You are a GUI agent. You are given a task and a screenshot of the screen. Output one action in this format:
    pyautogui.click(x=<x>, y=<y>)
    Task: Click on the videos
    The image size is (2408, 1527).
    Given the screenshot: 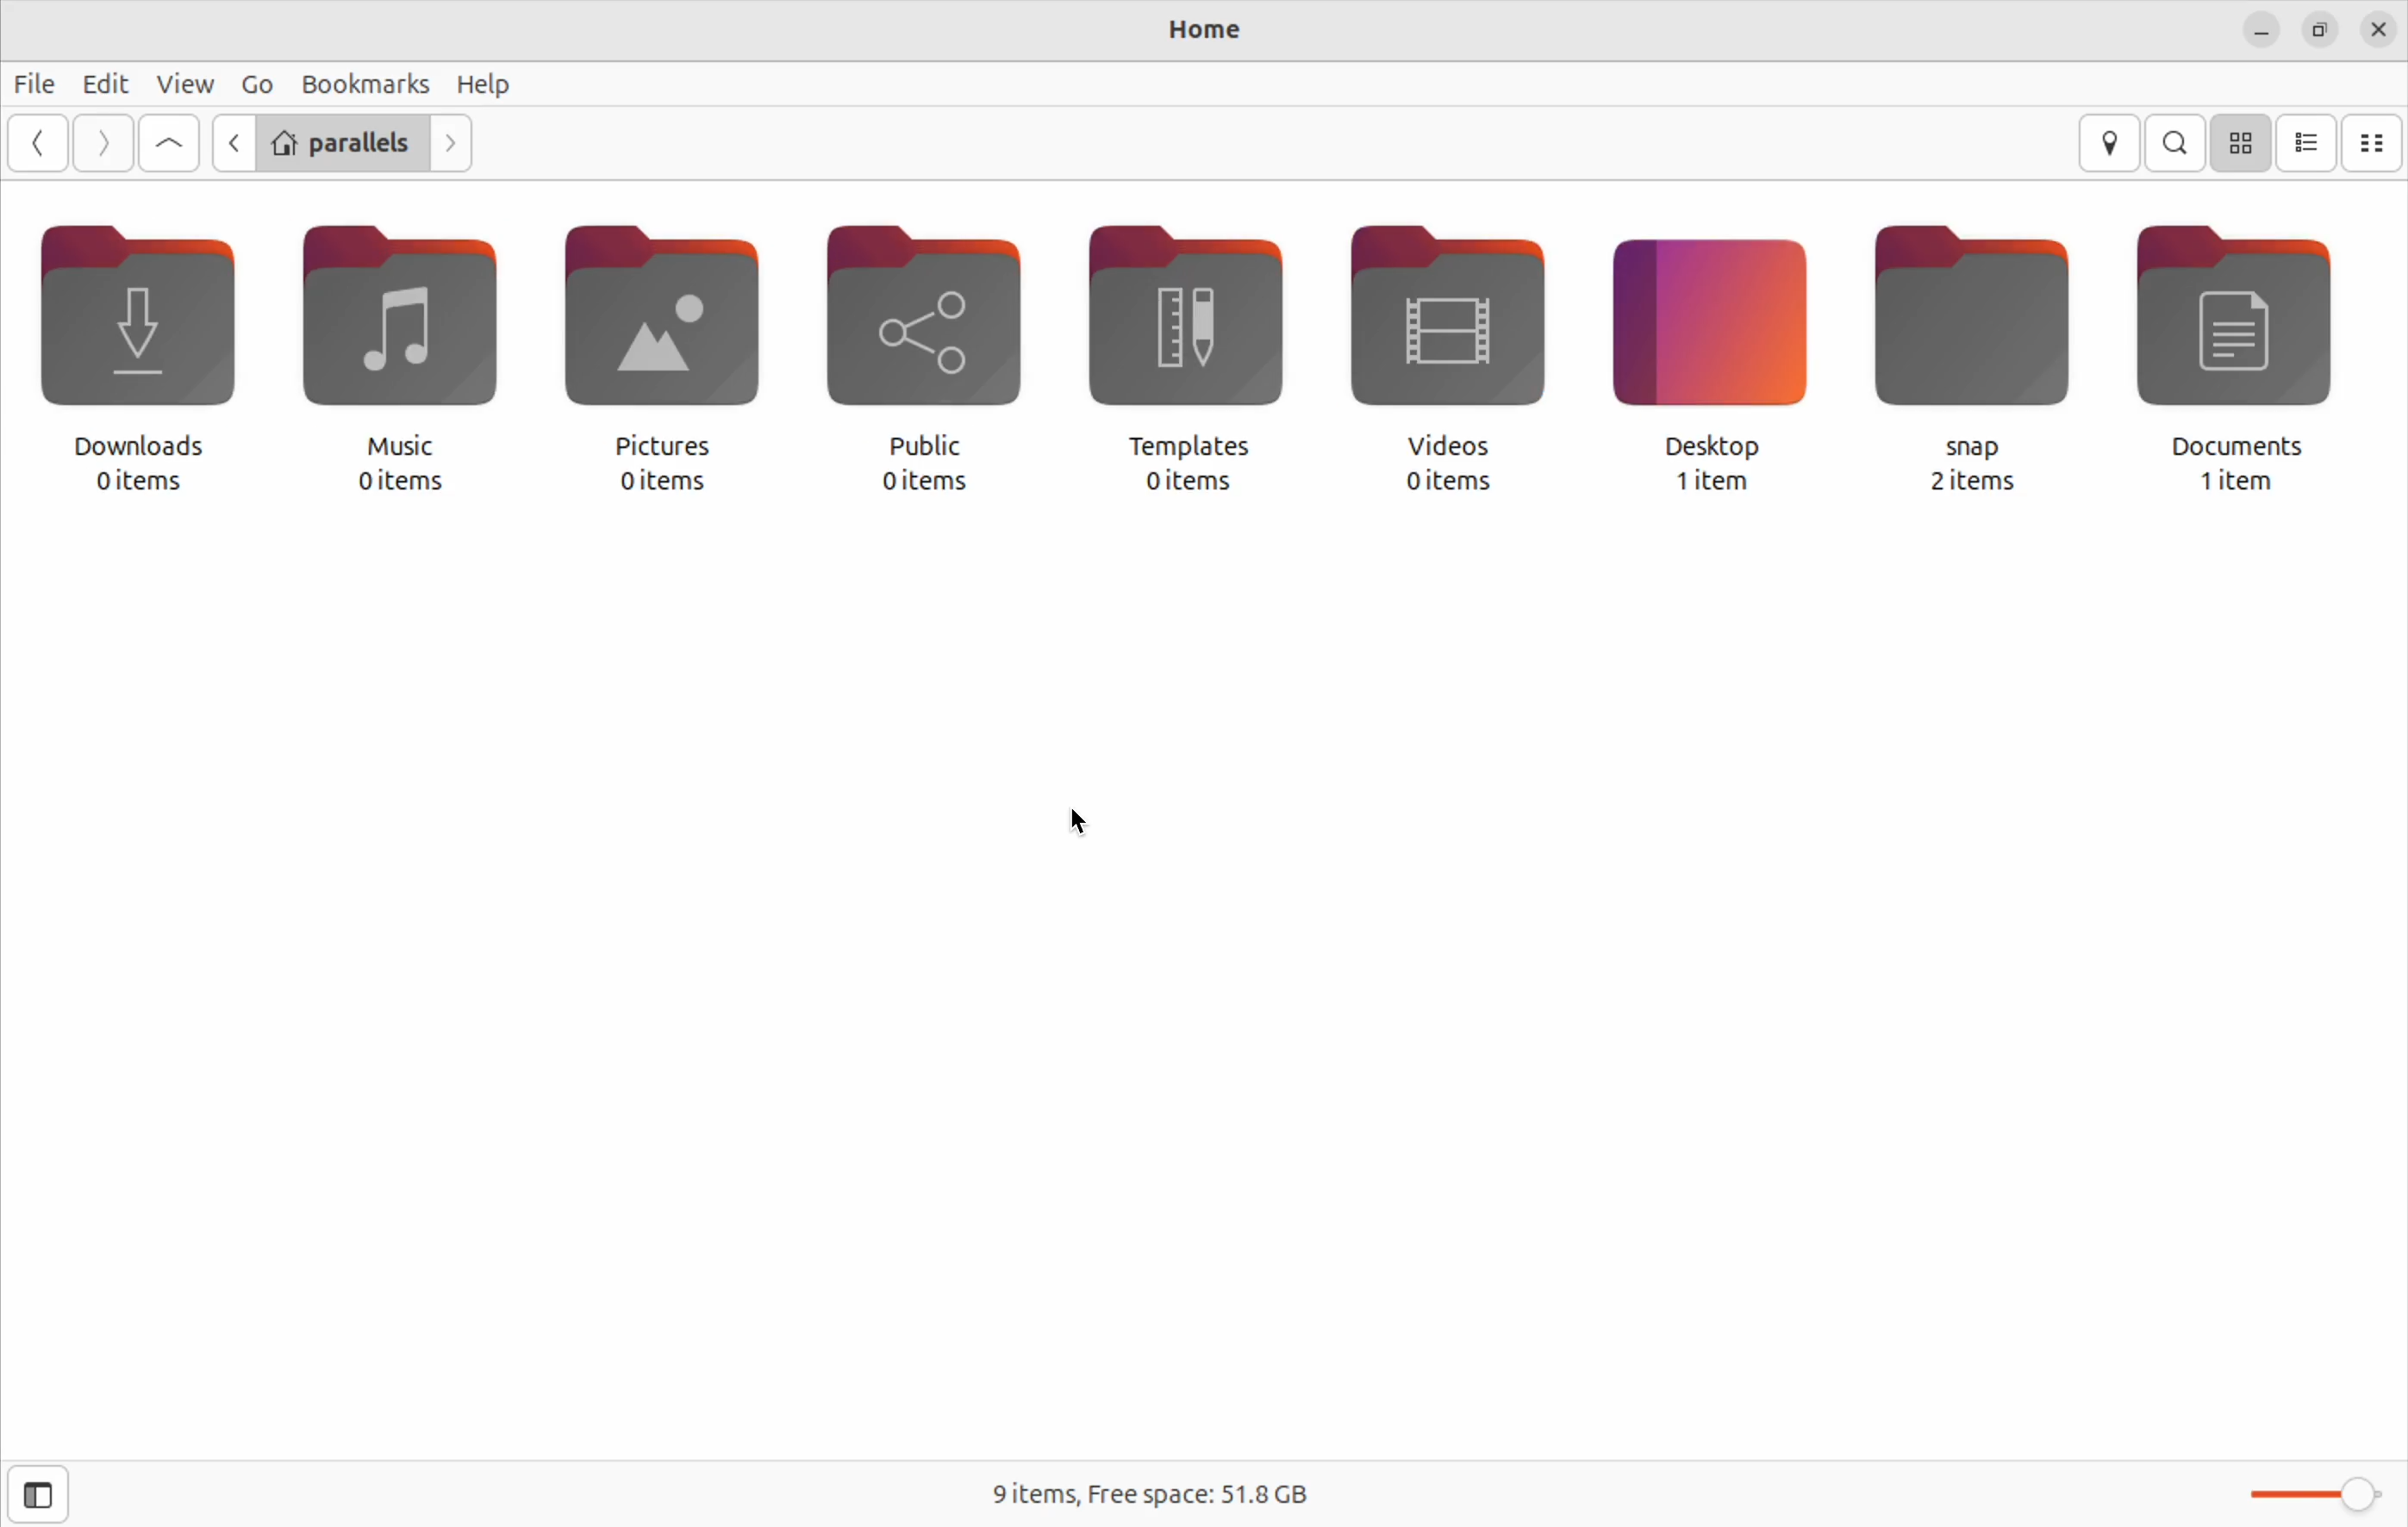 What is the action you would take?
    pyautogui.click(x=1454, y=361)
    